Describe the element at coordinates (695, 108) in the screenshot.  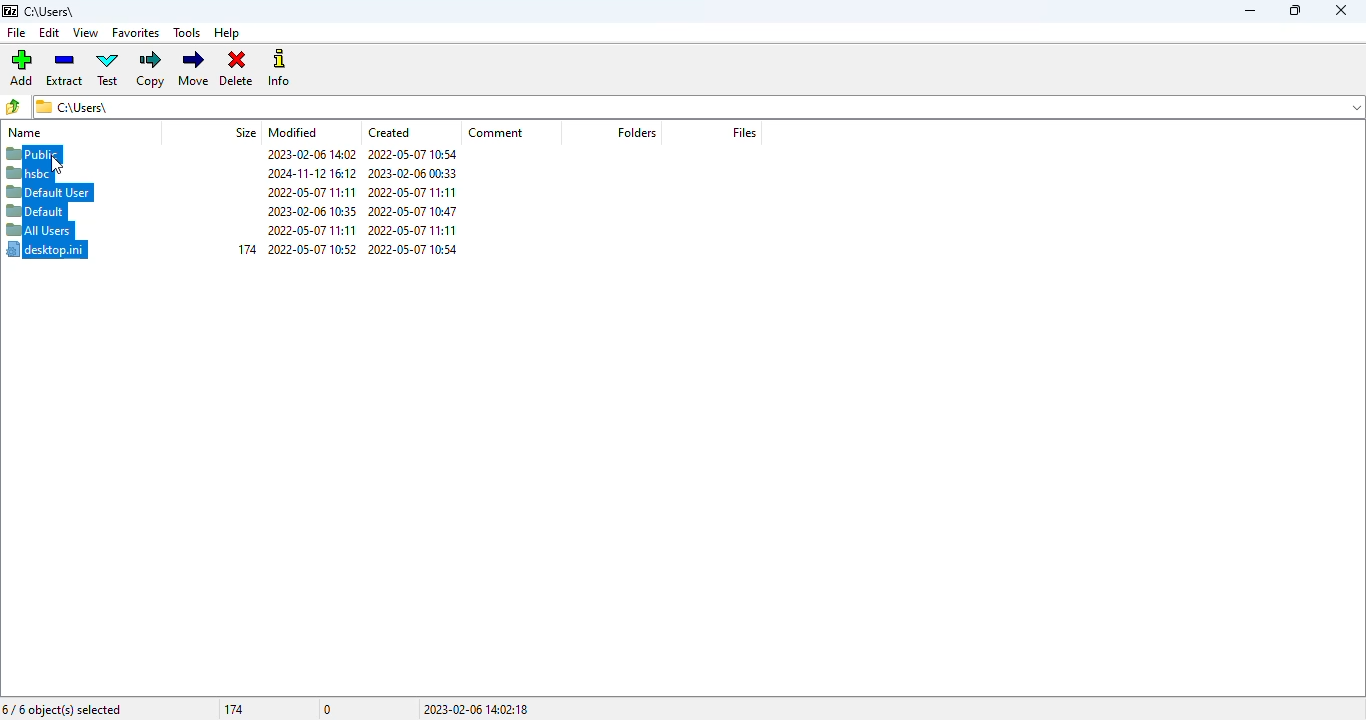
I see `c\Users\` at that location.